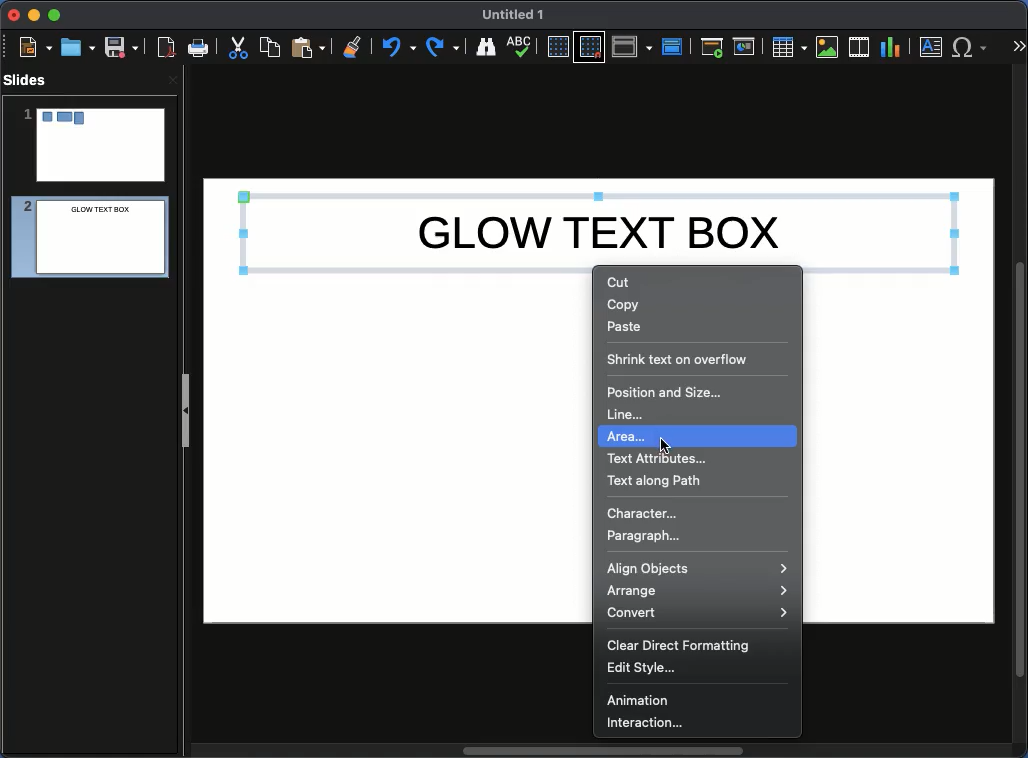  Describe the element at coordinates (644, 723) in the screenshot. I see `Interaction` at that location.